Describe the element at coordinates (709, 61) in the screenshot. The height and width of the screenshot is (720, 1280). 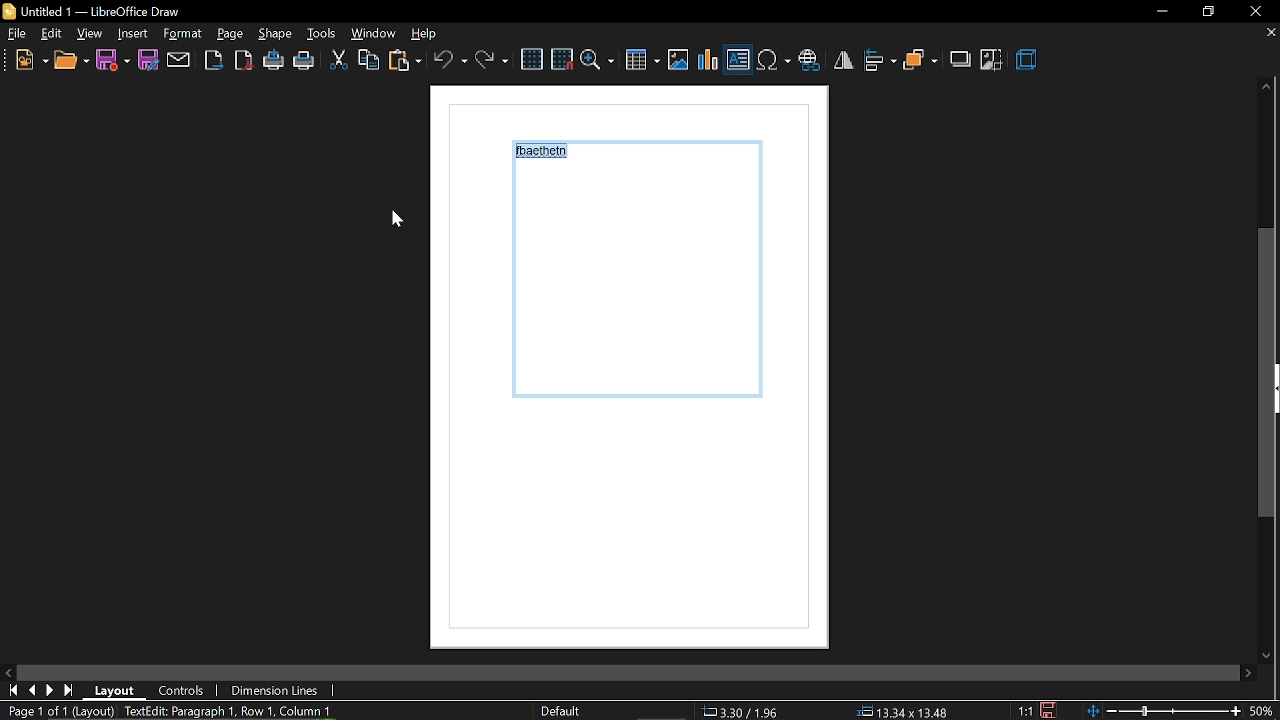
I see `insert chart` at that location.